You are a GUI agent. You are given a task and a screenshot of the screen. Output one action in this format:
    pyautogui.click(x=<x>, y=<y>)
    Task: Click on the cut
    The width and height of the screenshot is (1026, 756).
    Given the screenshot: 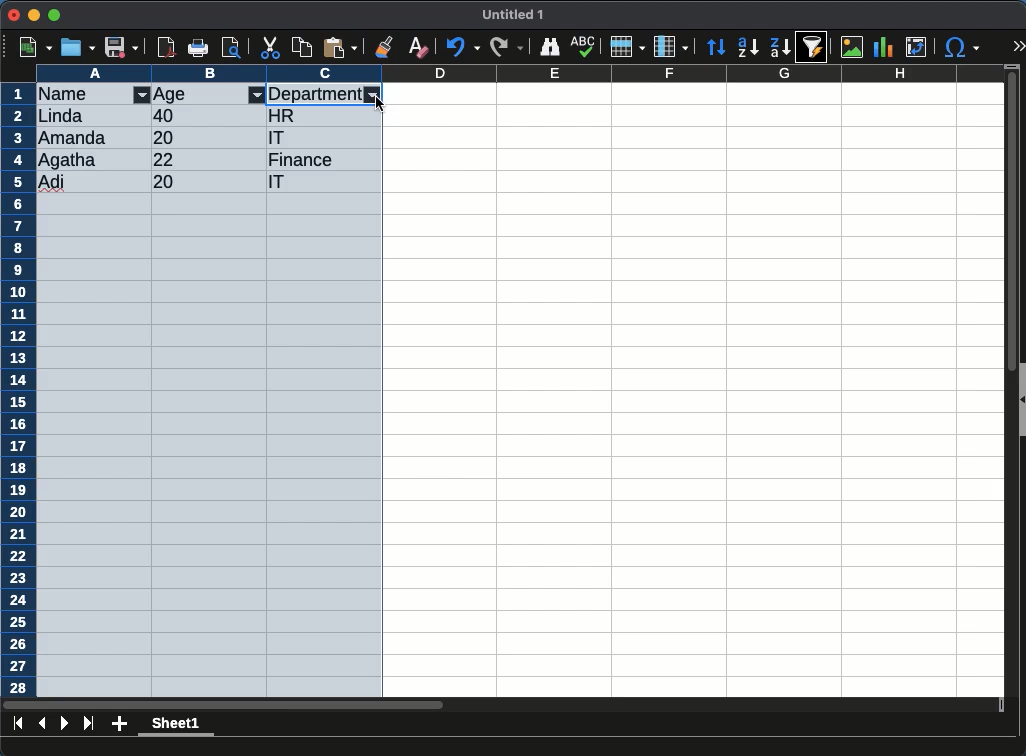 What is the action you would take?
    pyautogui.click(x=271, y=47)
    